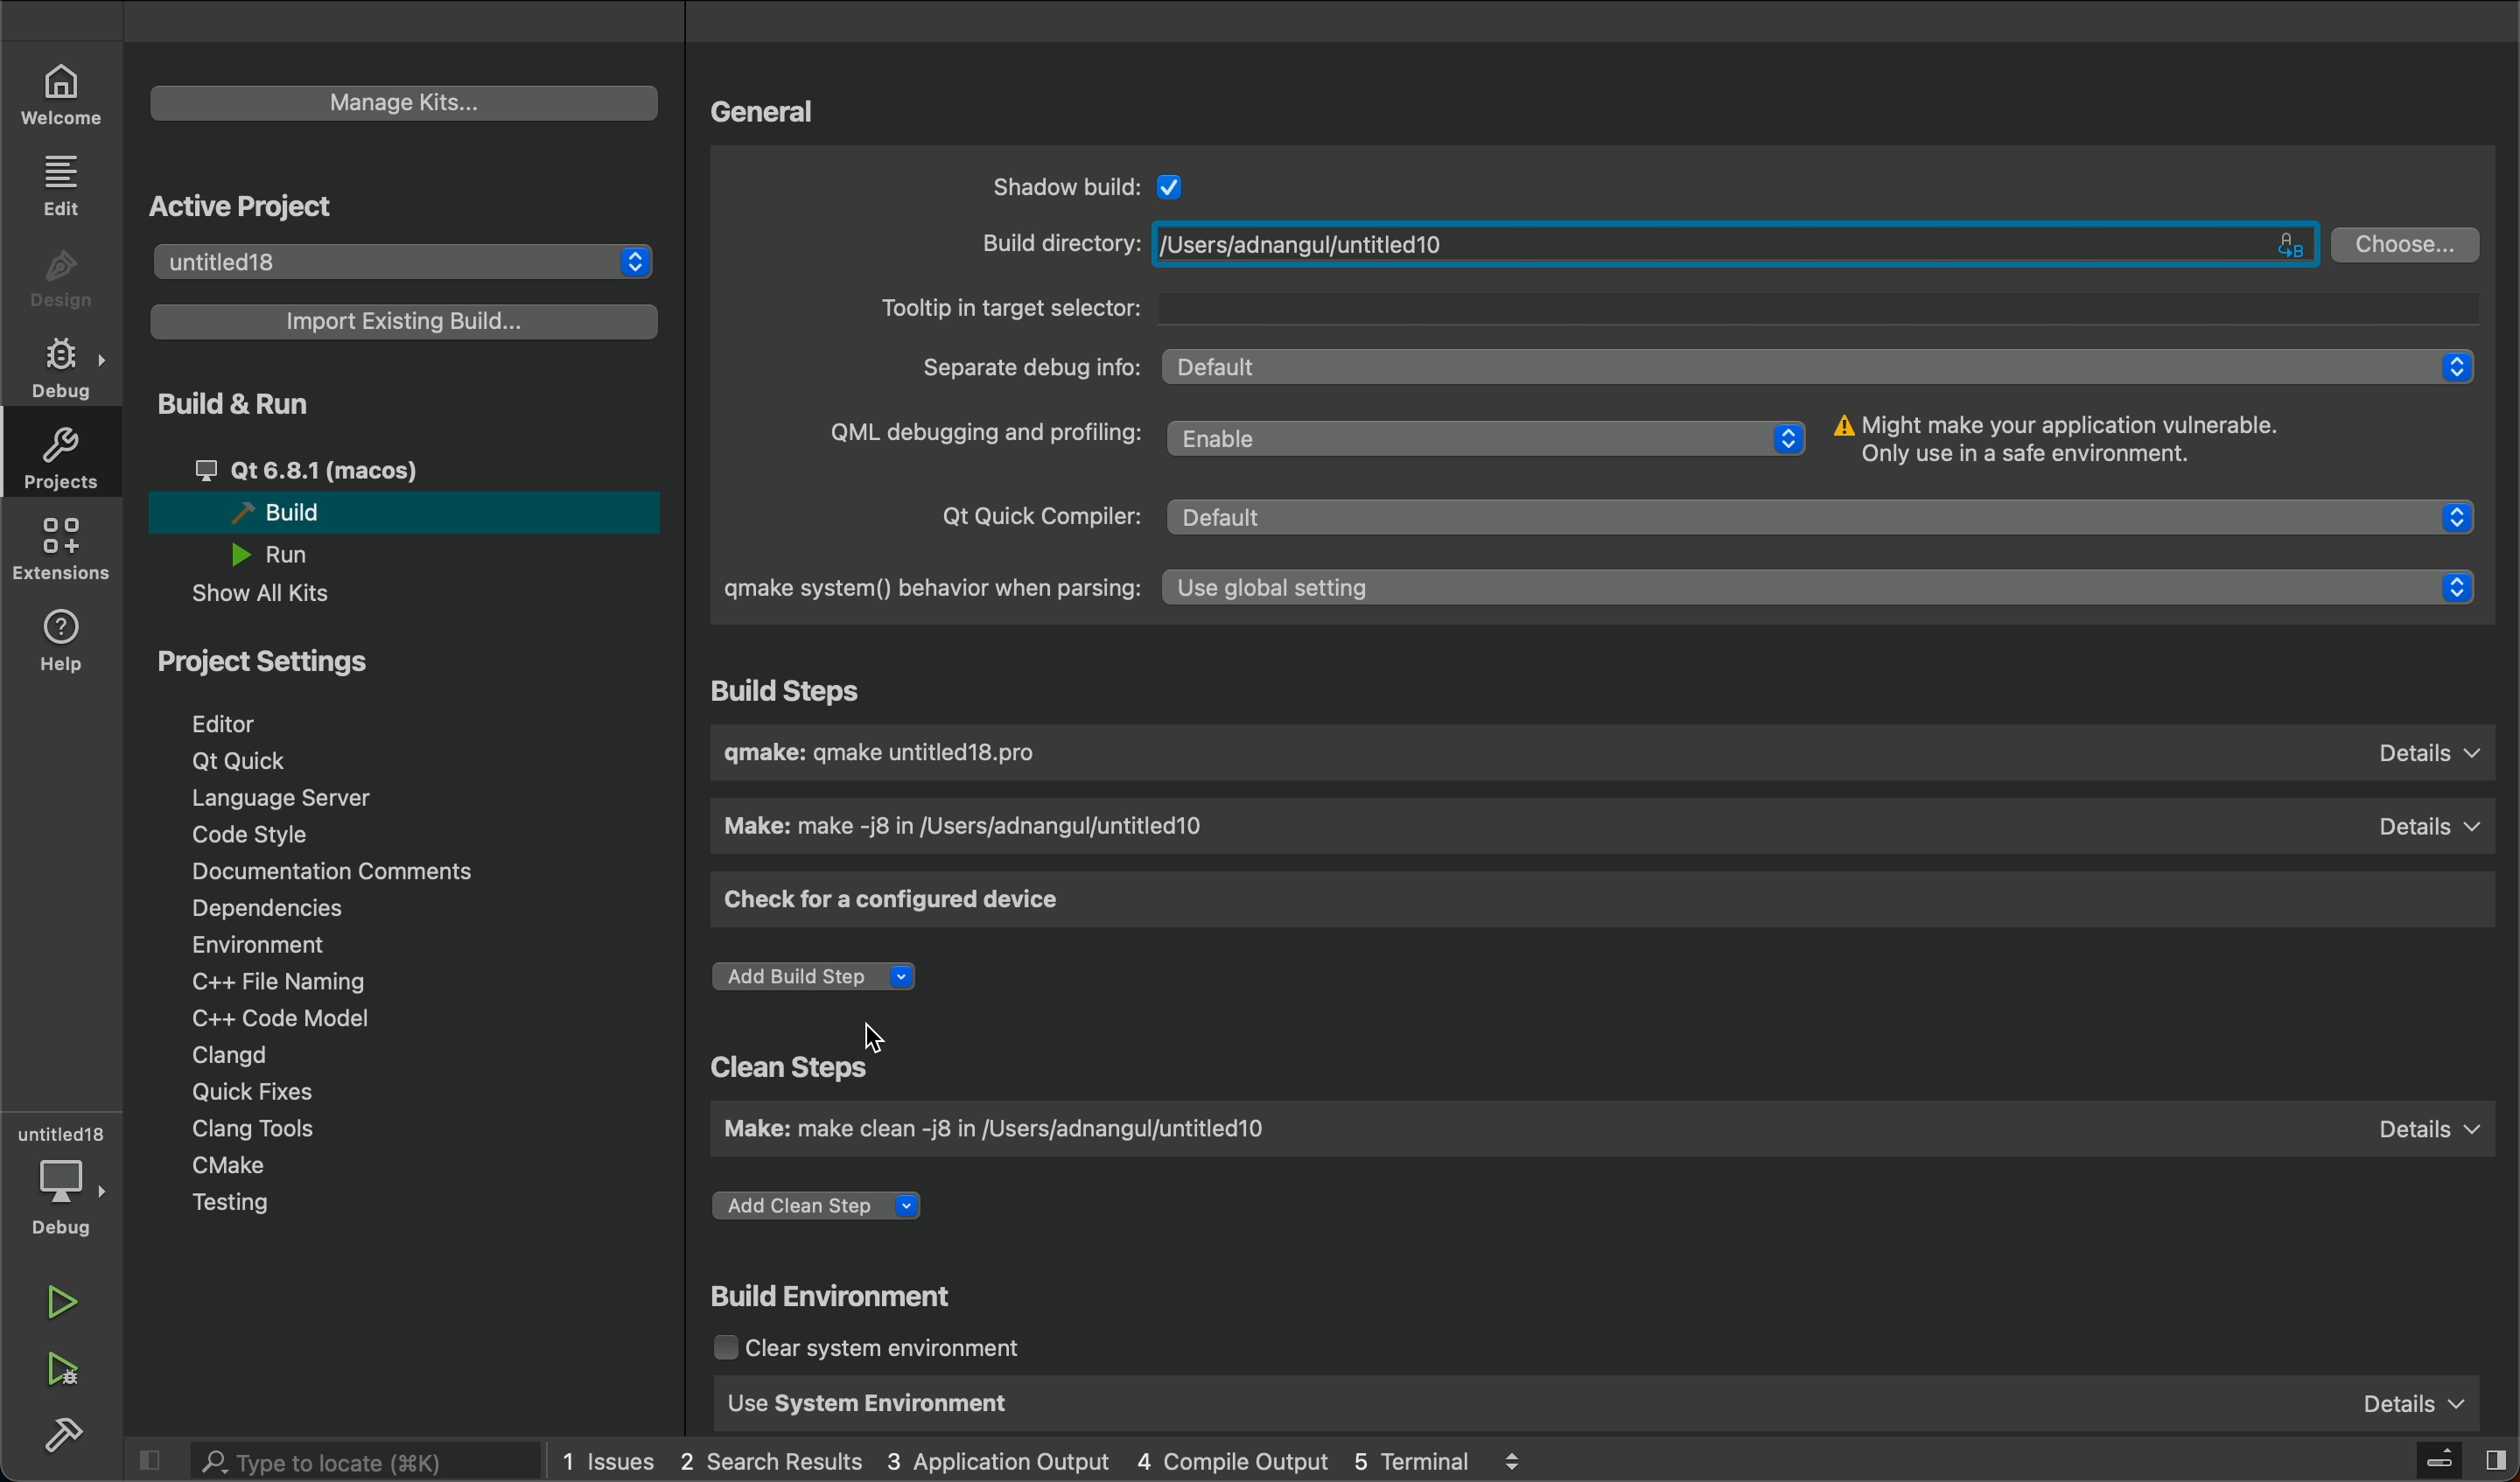  Describe the element at coordinates (237, 1057) in the screenshot. I see `Clangd` at that location.